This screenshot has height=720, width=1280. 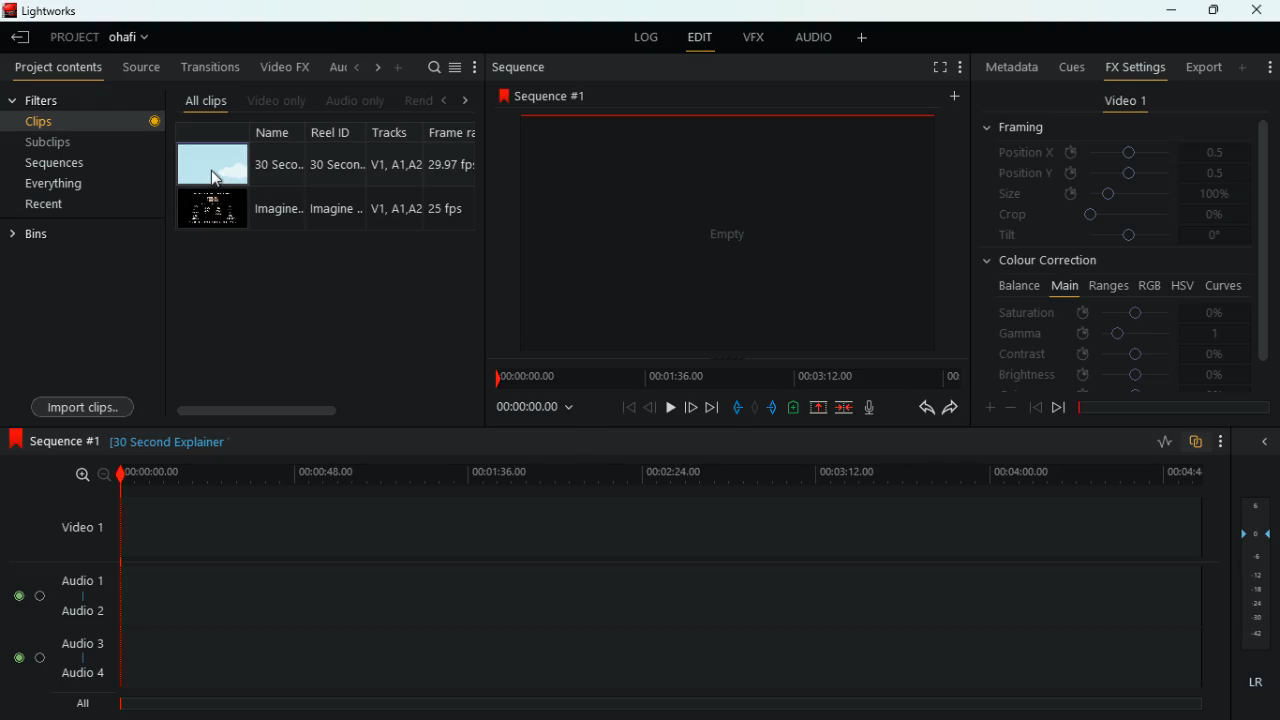 What do you see at coordinates (1264, 239) in the screenshot?
I see `vertical scroll bar` at bounding box center [1264, 239].